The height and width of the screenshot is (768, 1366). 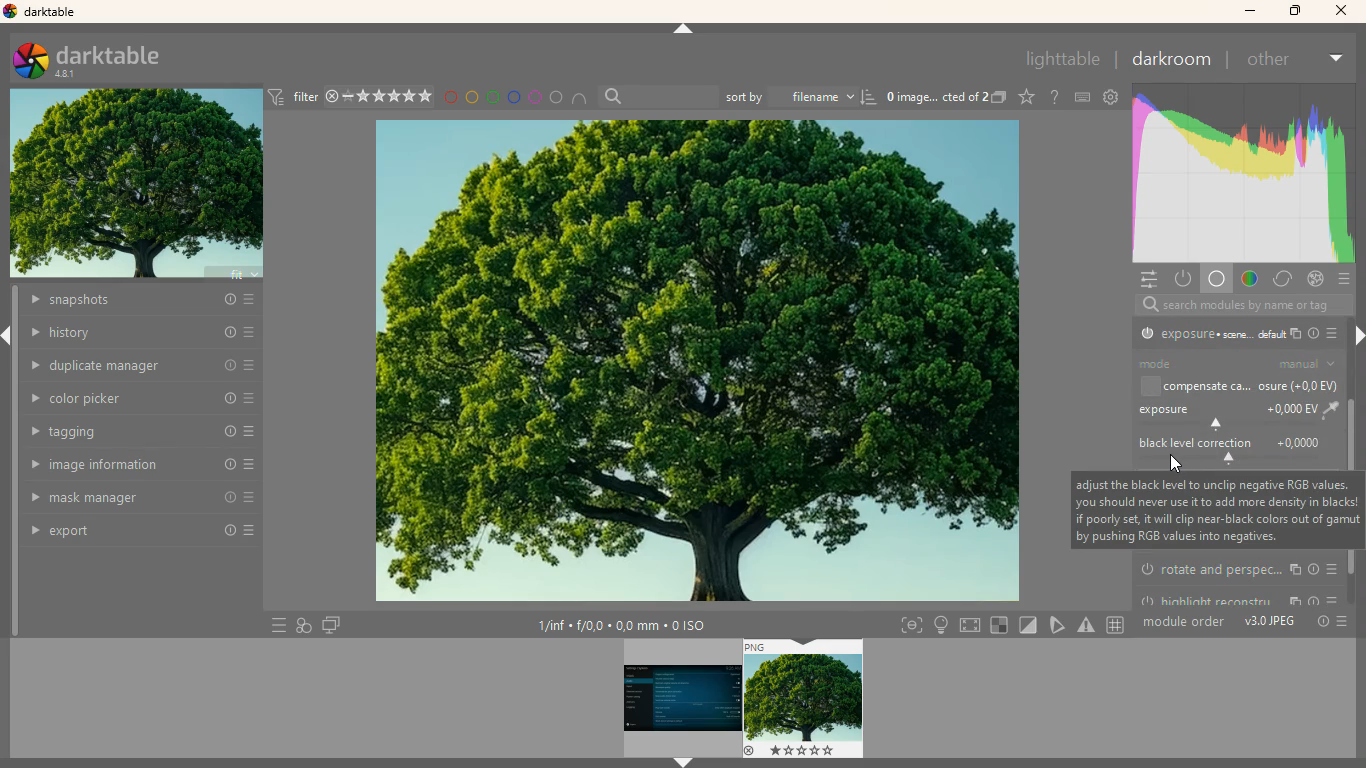 I want to click on power, so click(x=1182, y=279).